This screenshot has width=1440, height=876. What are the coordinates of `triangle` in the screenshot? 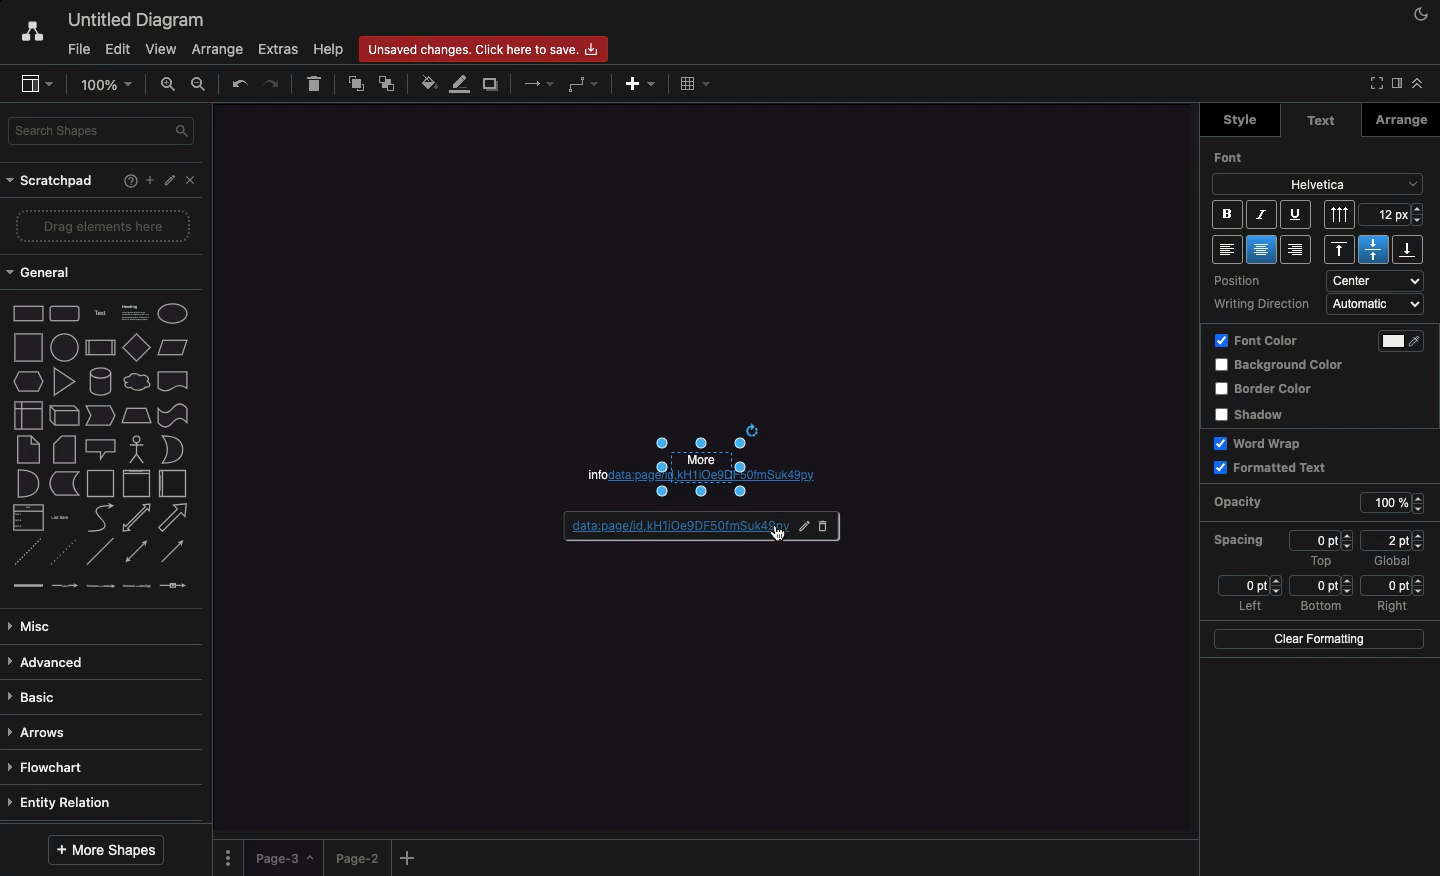 It's located at (65, 381).